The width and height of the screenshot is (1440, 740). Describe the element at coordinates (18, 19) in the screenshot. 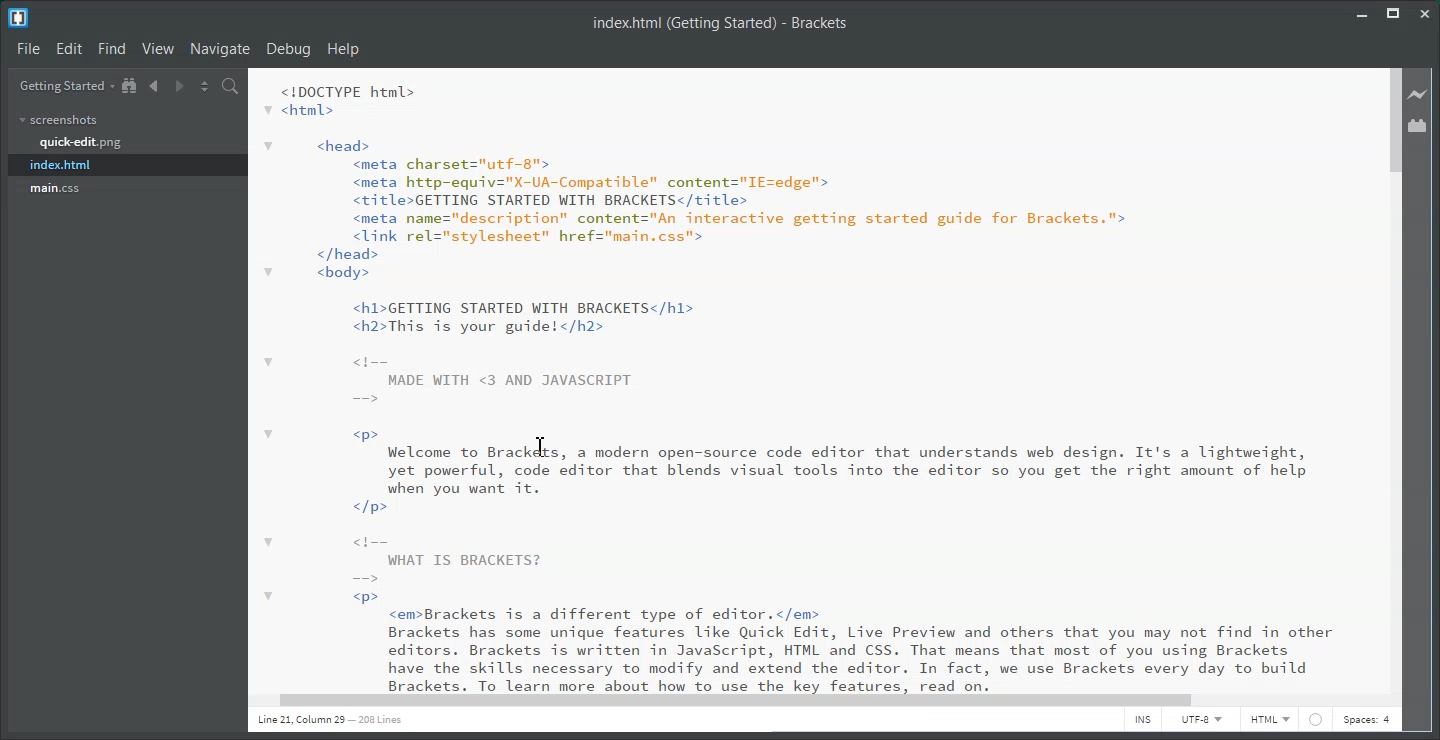

I see `Logo` at that location.